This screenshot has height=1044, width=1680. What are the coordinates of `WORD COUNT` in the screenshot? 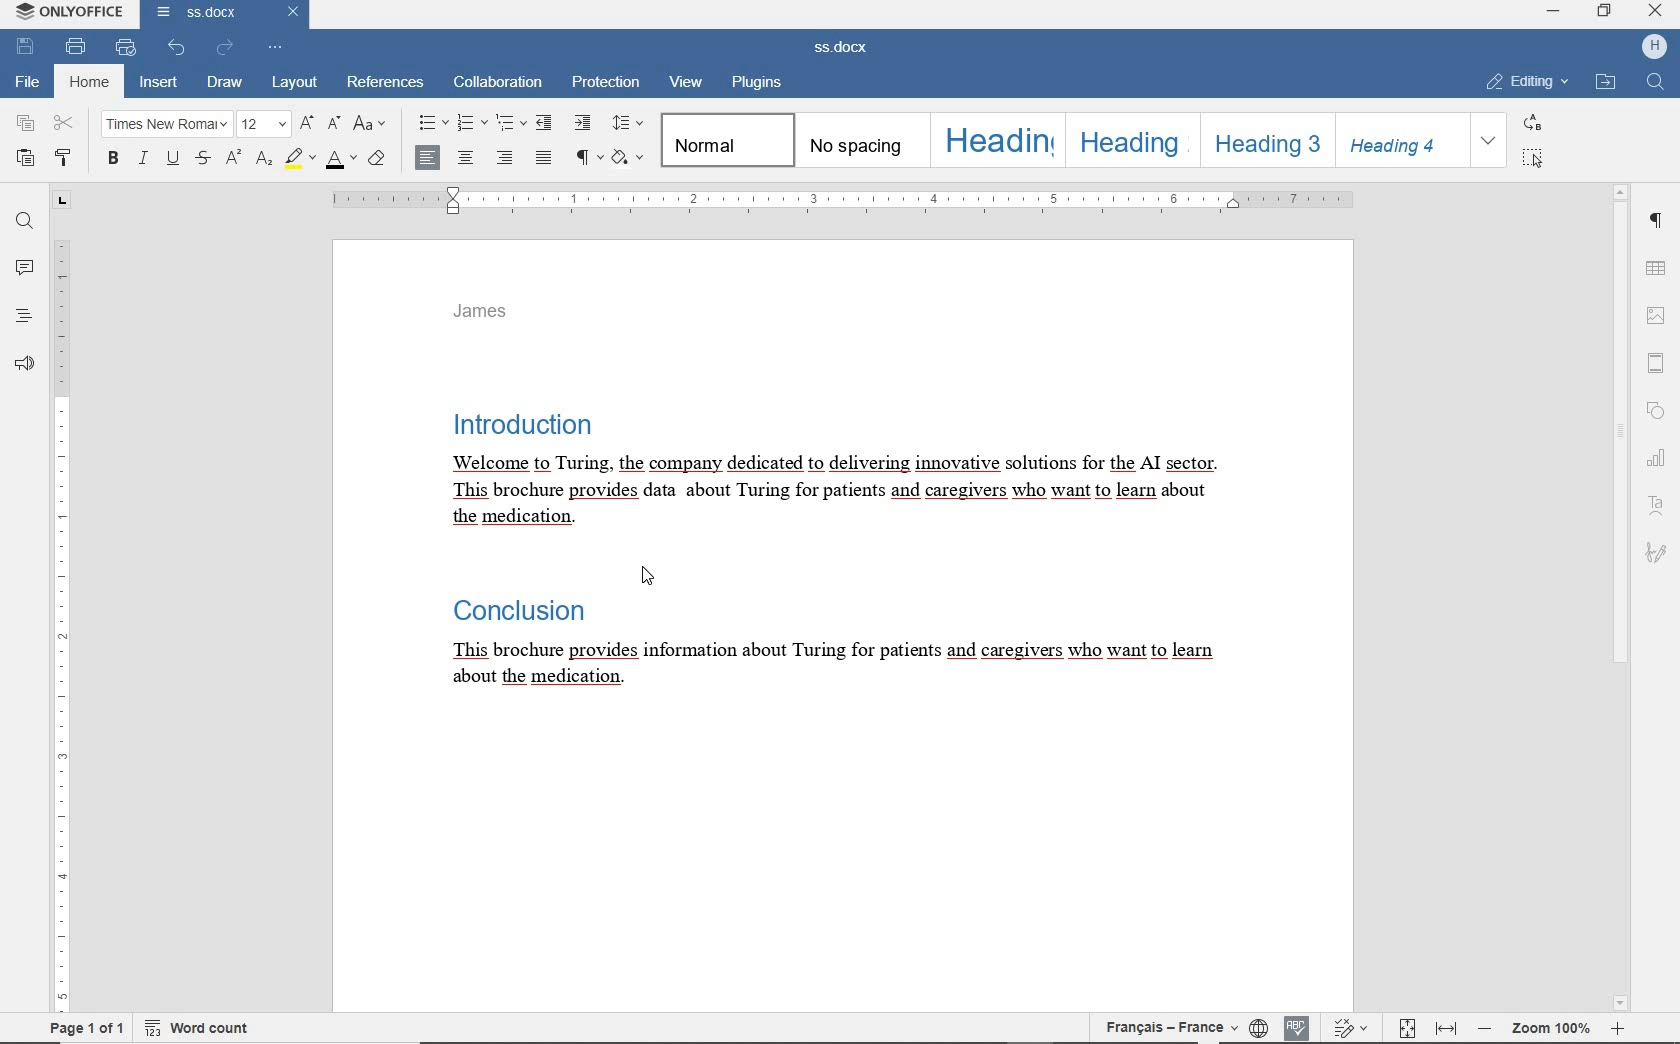 It's located at (206, 1026).